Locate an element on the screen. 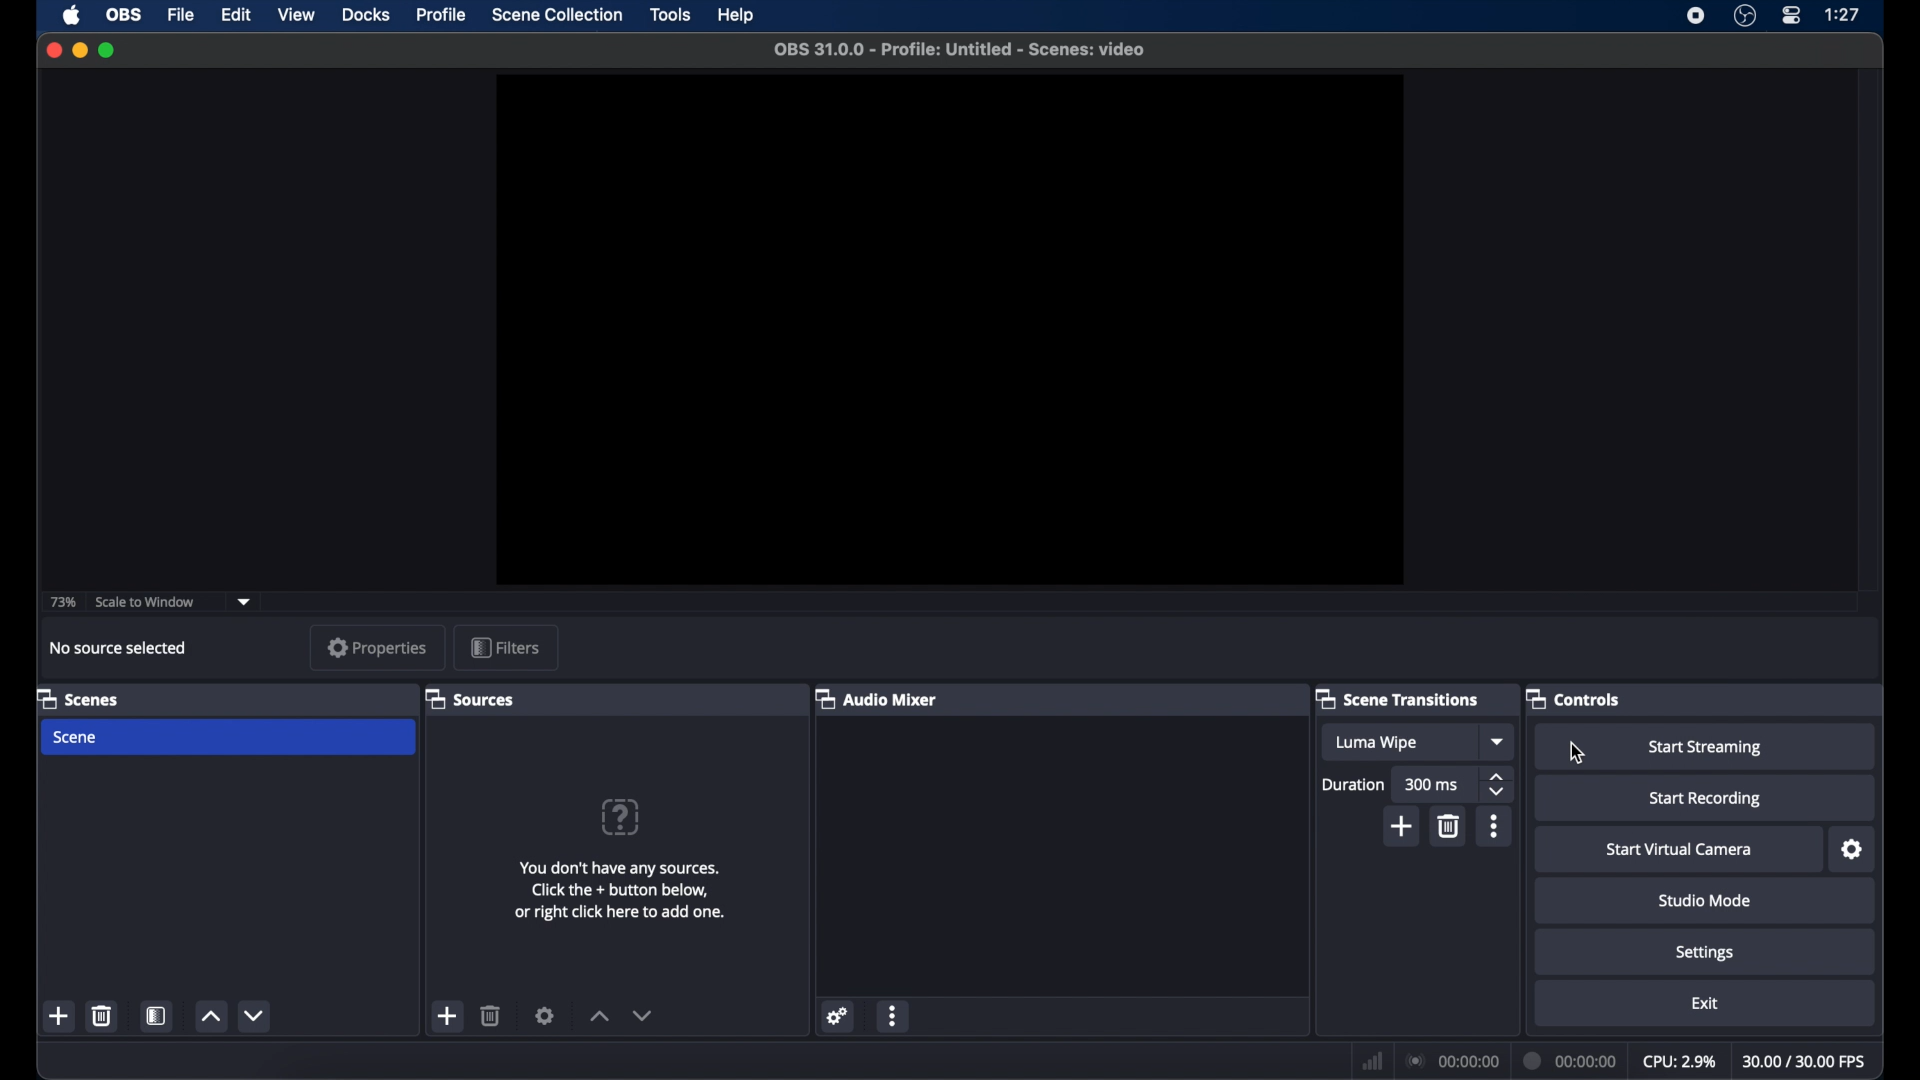  profile is located at coordinates (439, 16).